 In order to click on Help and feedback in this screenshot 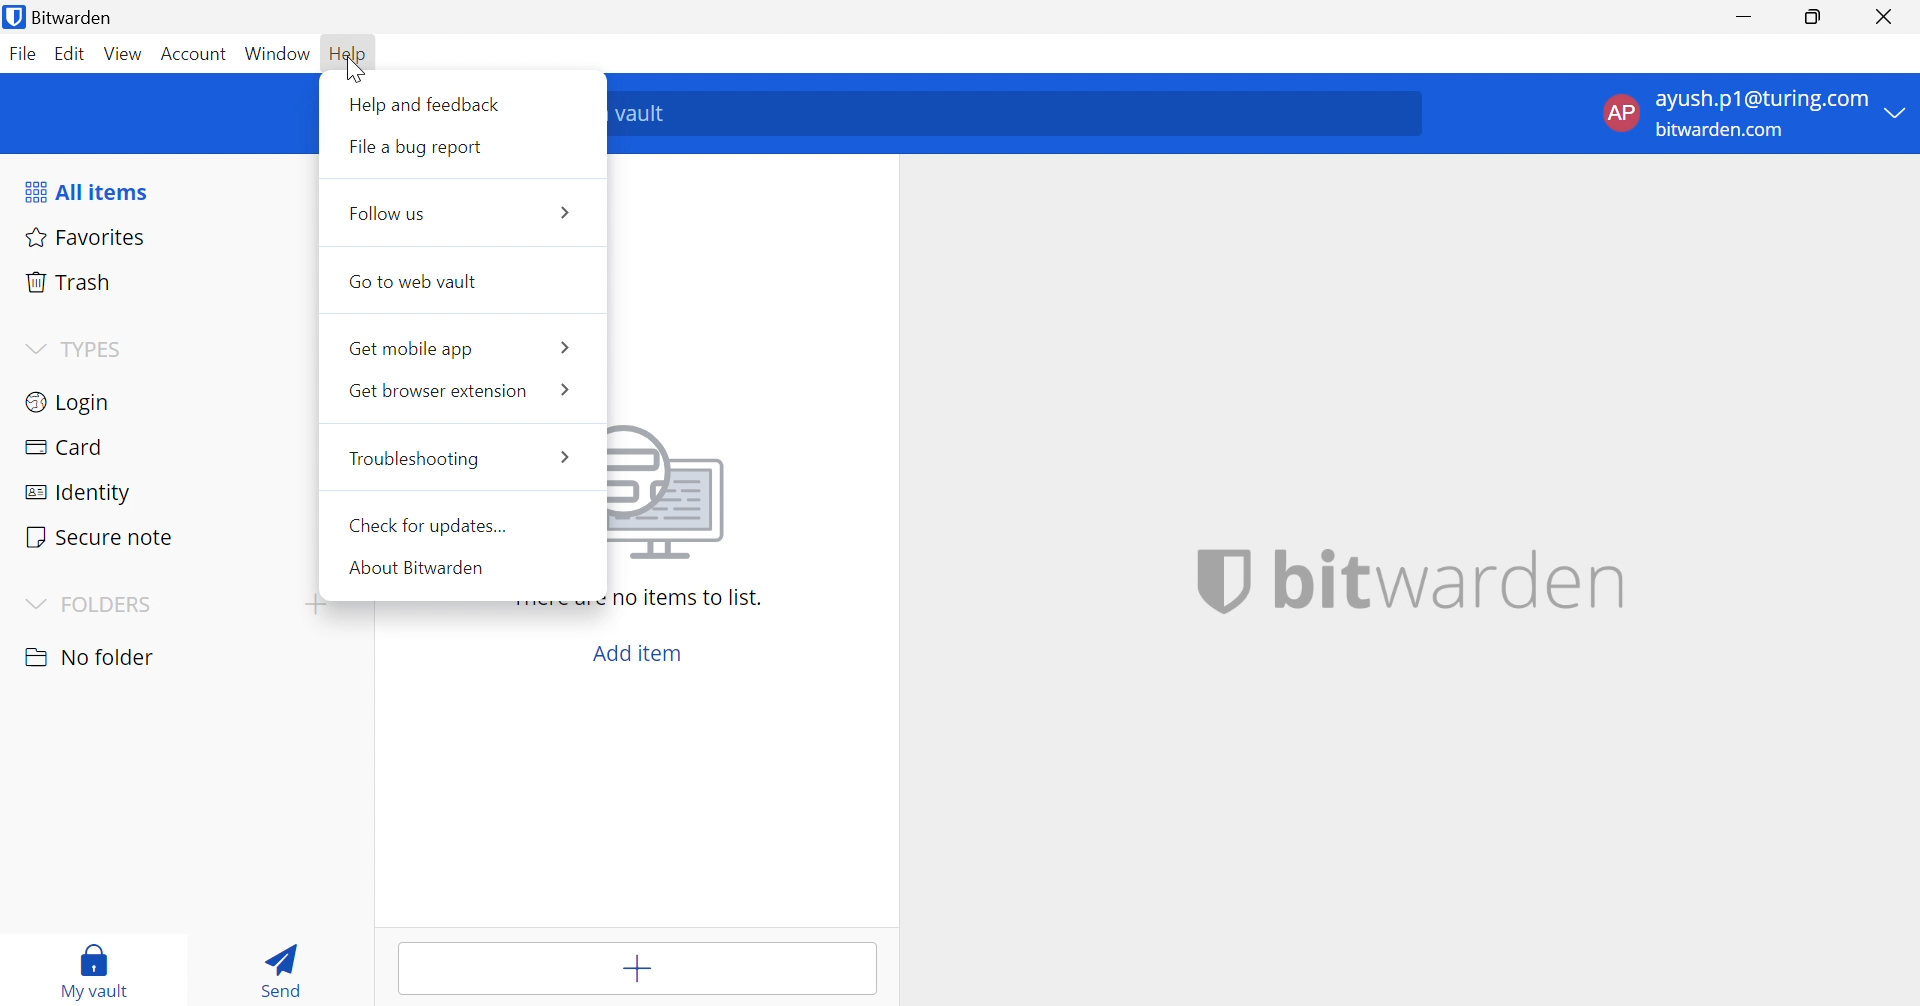, I will do `click(458, 101)`.